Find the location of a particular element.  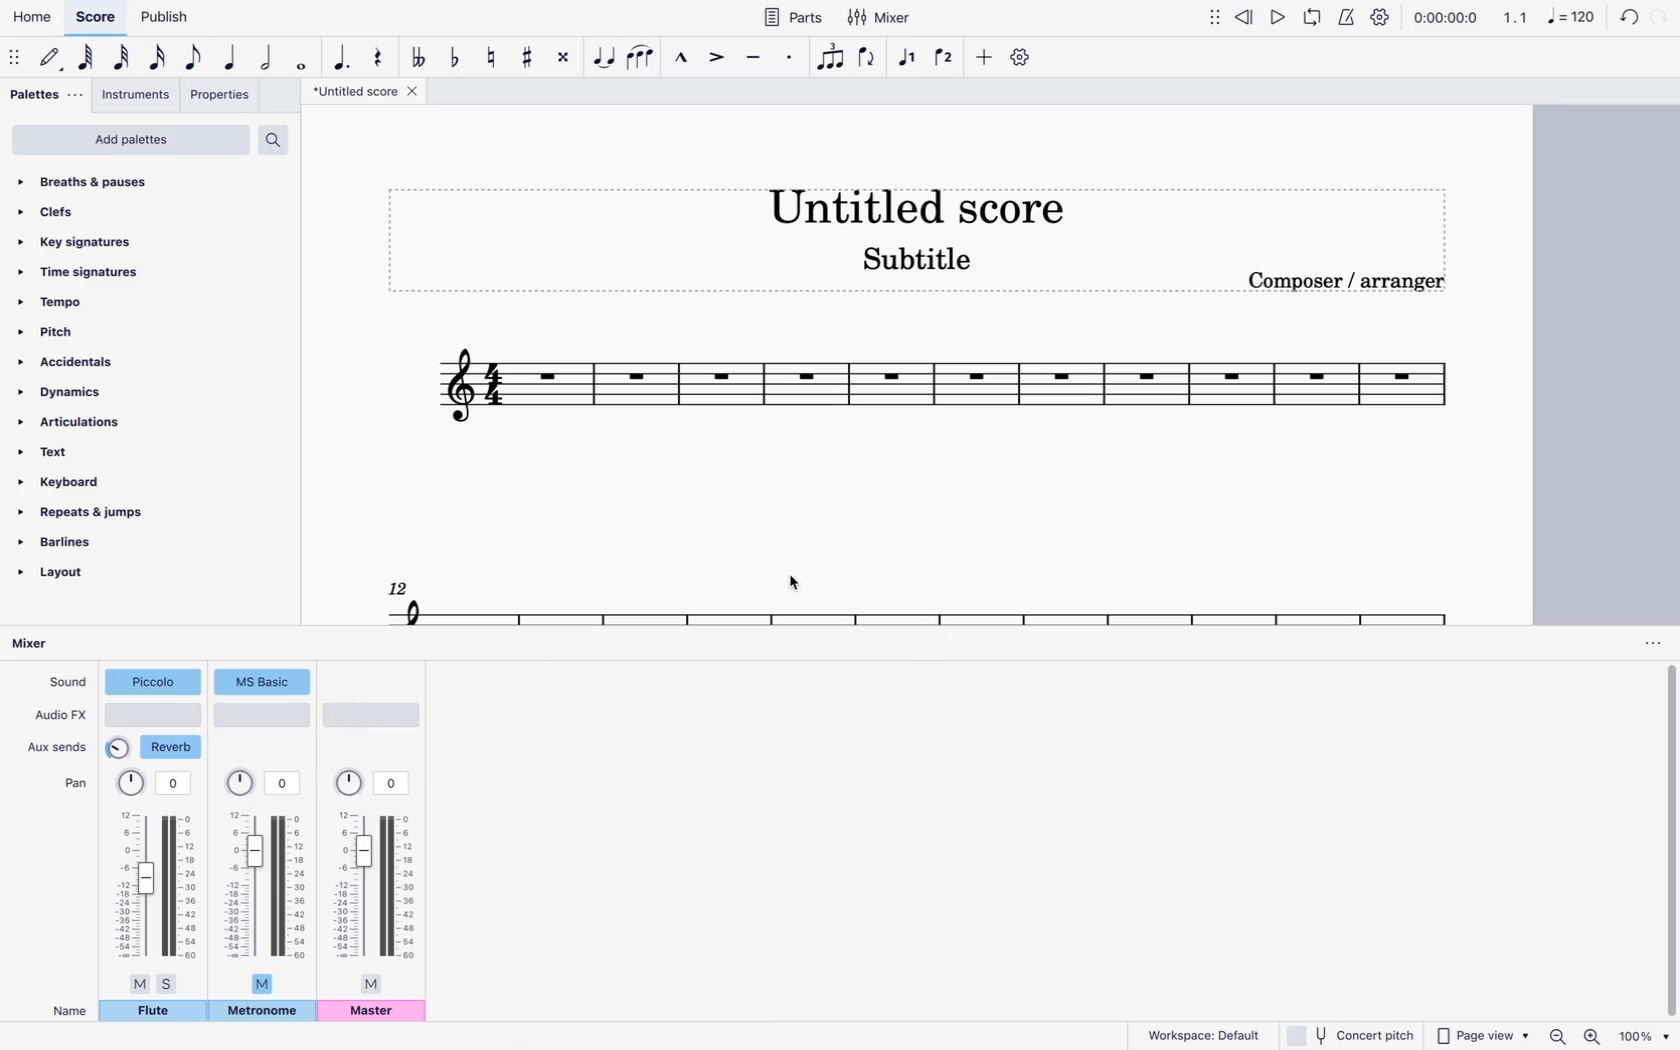

16th note is located at coordinates (159, 61).